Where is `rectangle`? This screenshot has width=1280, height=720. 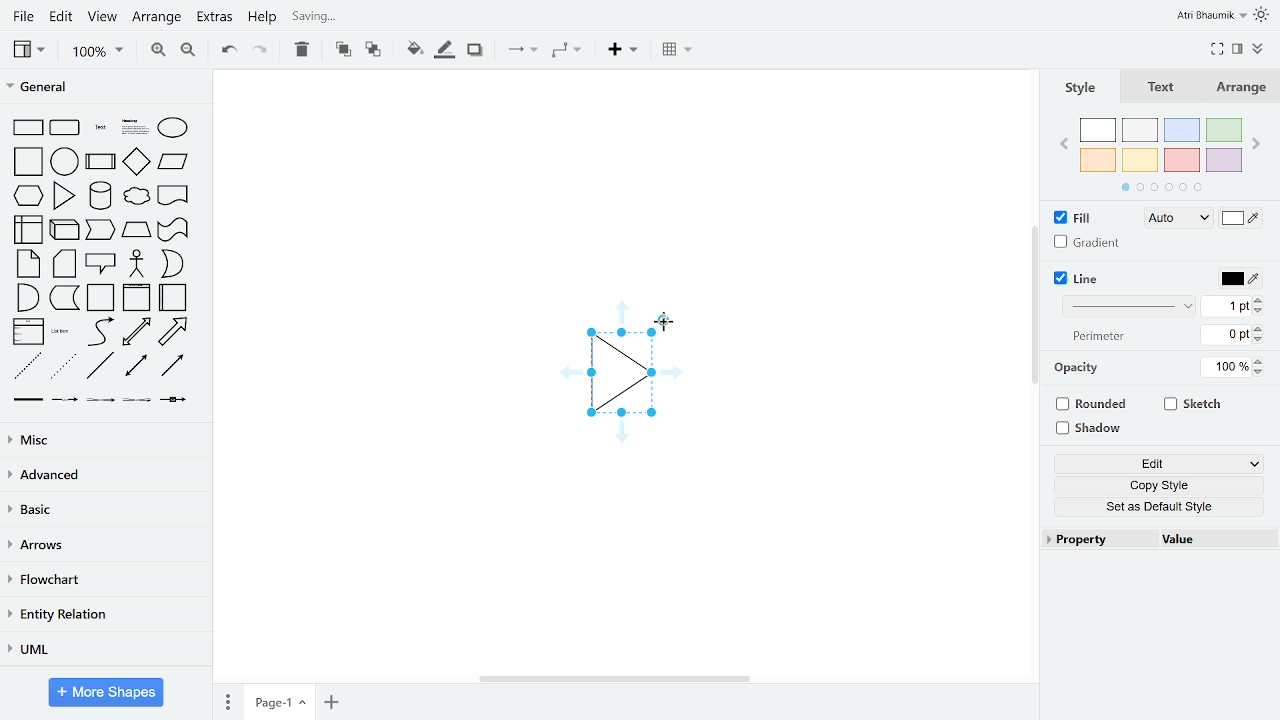 rectangle is located at coordinates (25, 128).